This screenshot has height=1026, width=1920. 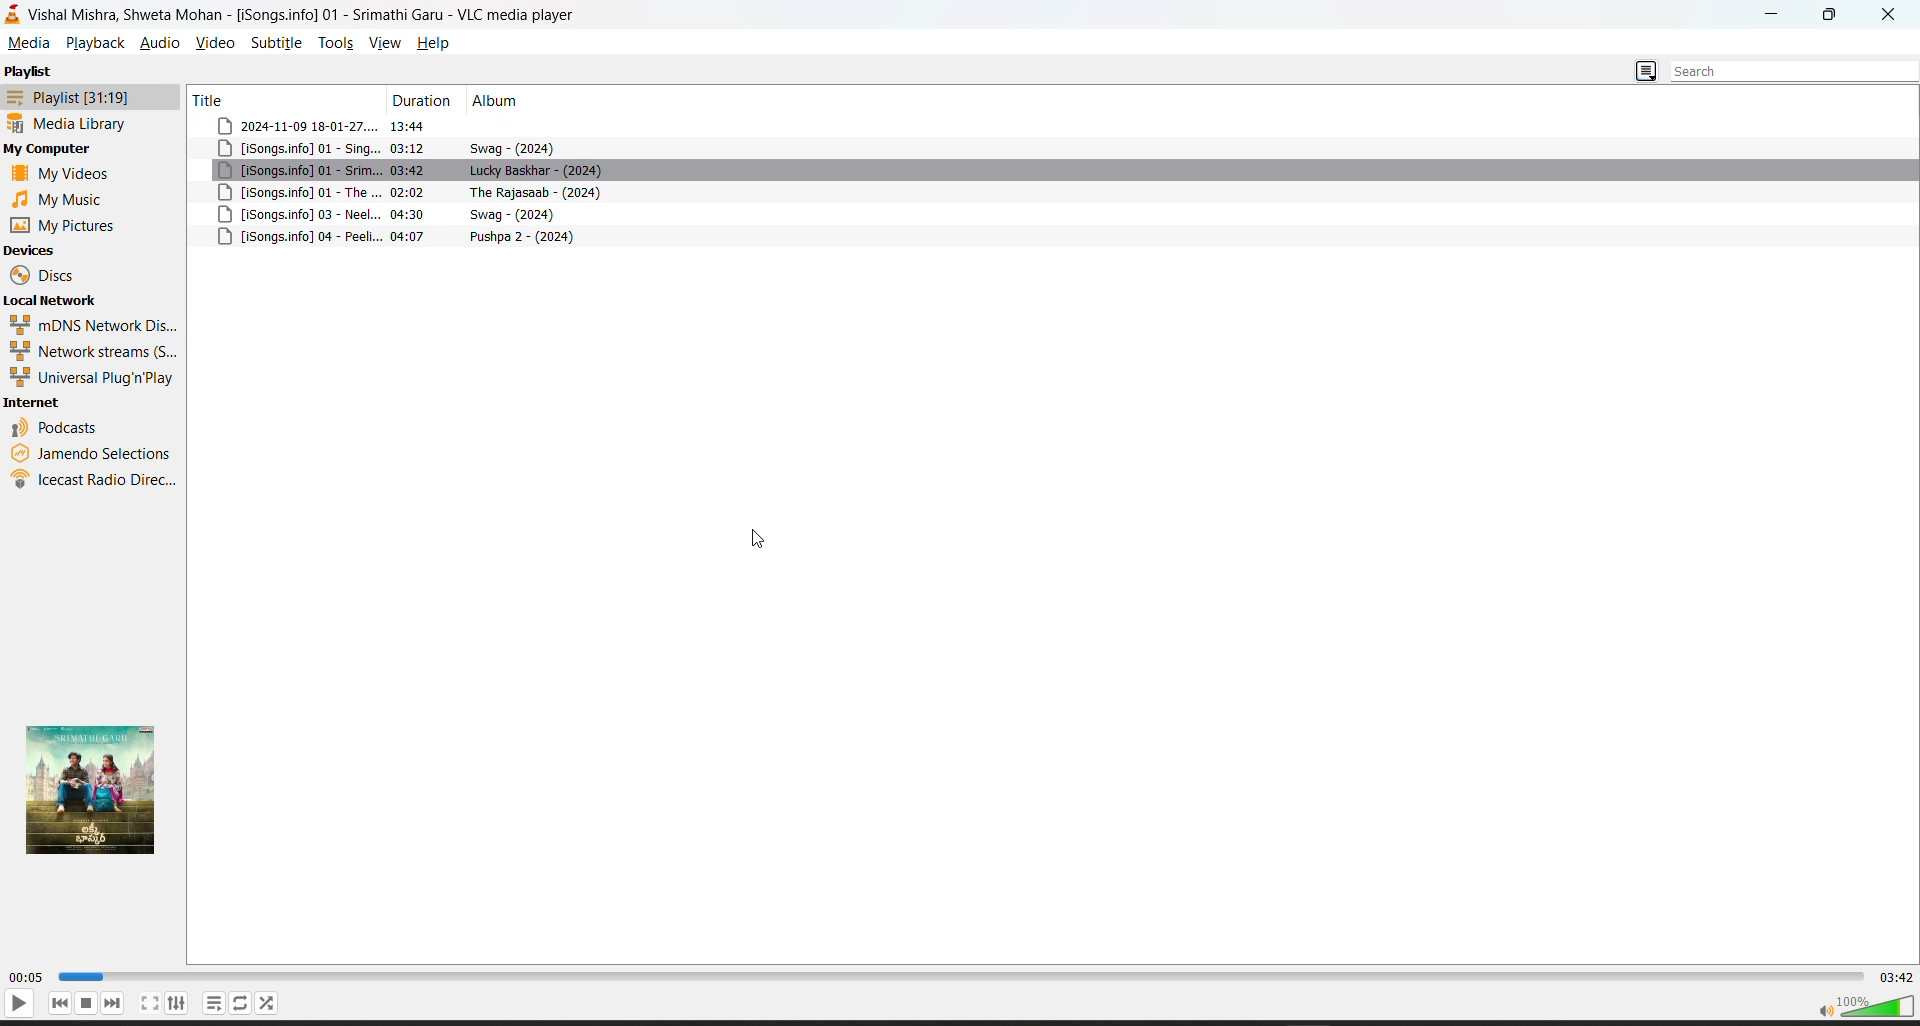 What do you see at coordinates (94, 350) in the screenshot?
I see `network streams` at bounding box center [94, 350].